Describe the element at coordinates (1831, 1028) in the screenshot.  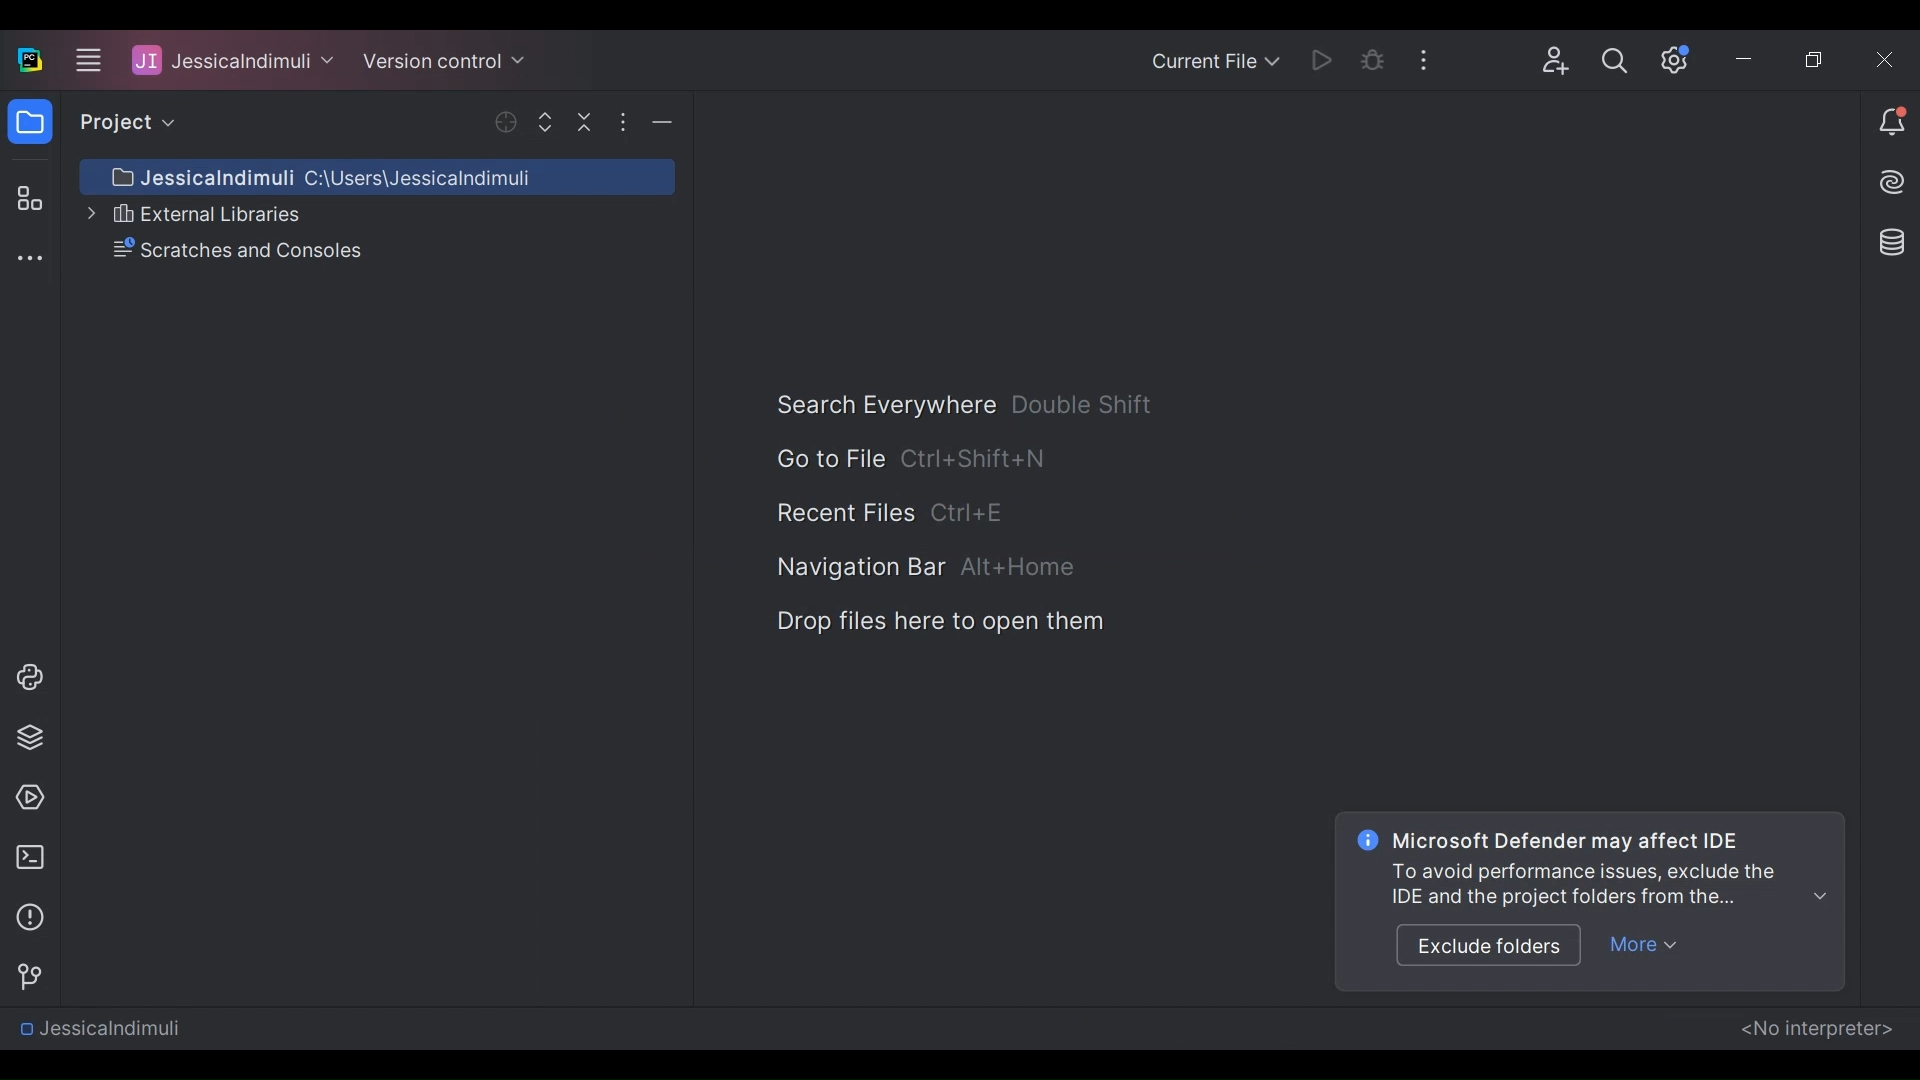
I see `No interpreter` at that location.